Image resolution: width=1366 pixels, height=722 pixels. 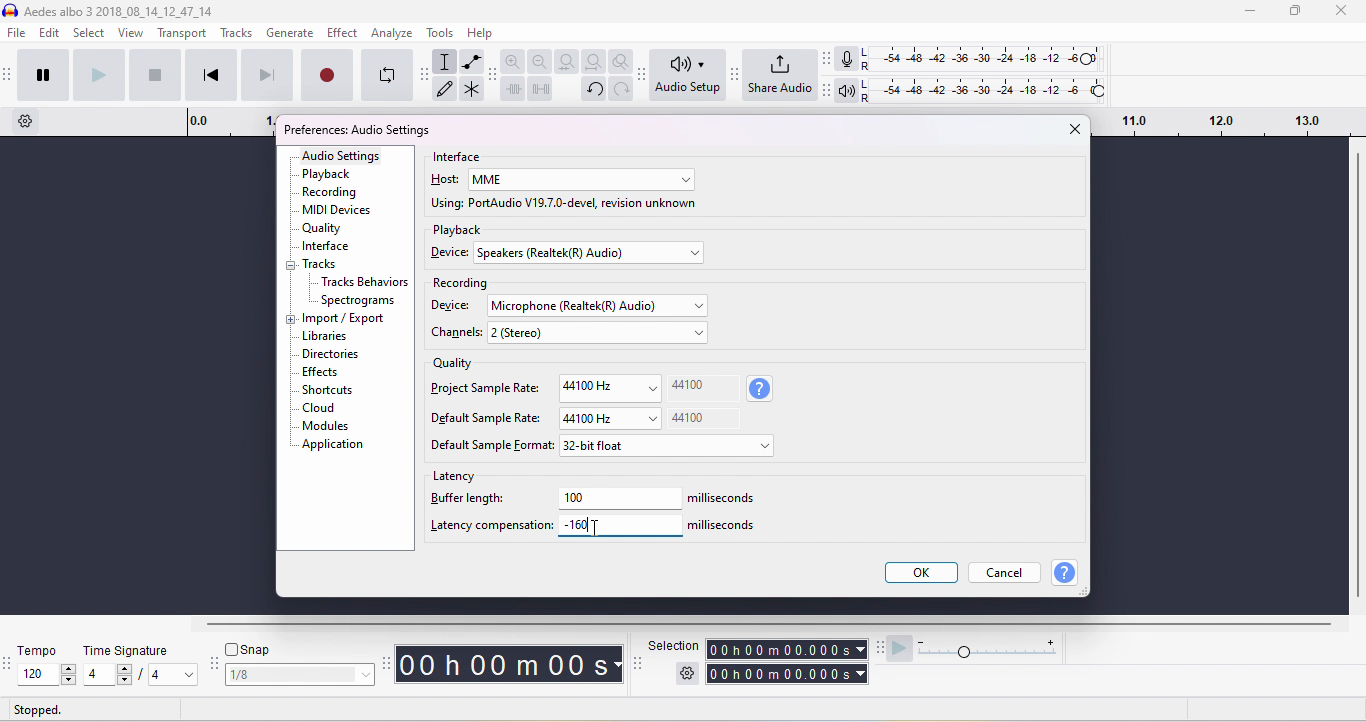 I want to click on interface, so click(x=325, y=247).